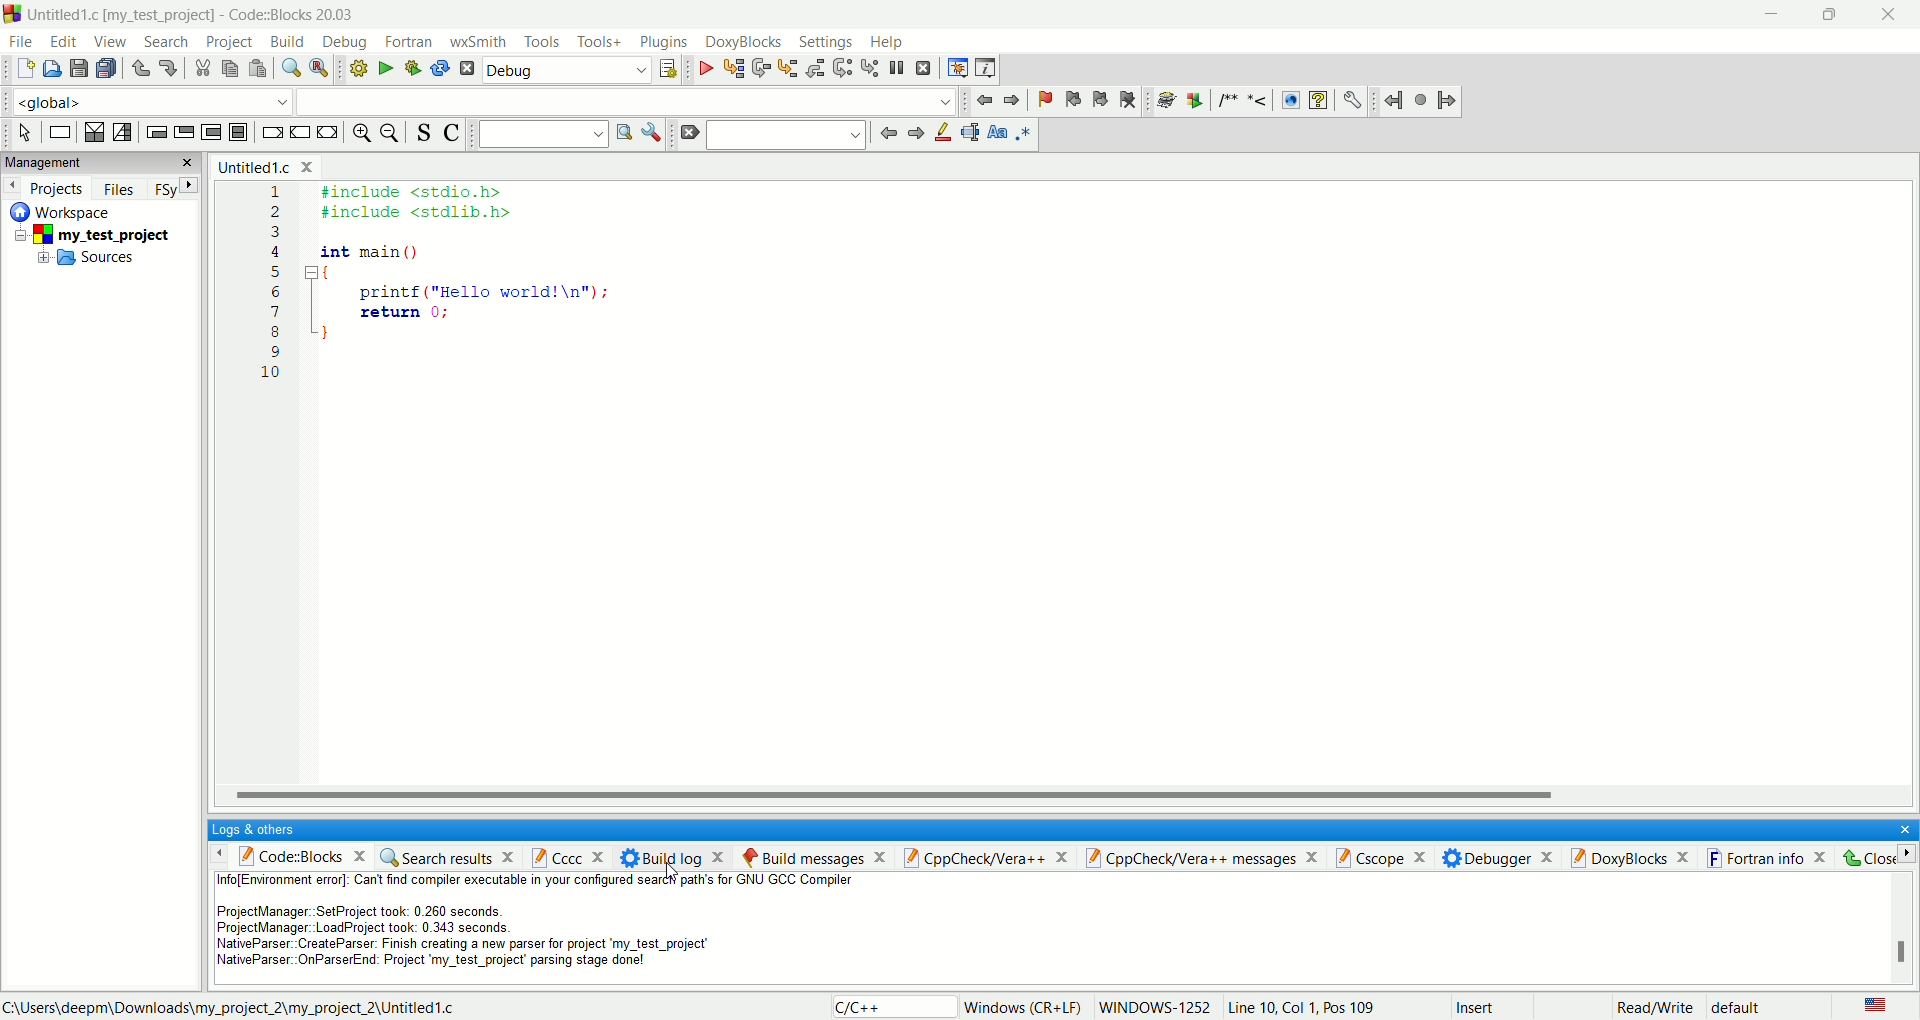 The image size is (1920, 1020). What do you see at coordinates (477, 44) in the screenshot?
I see `wxSmith` at bounding box center [477, 44].